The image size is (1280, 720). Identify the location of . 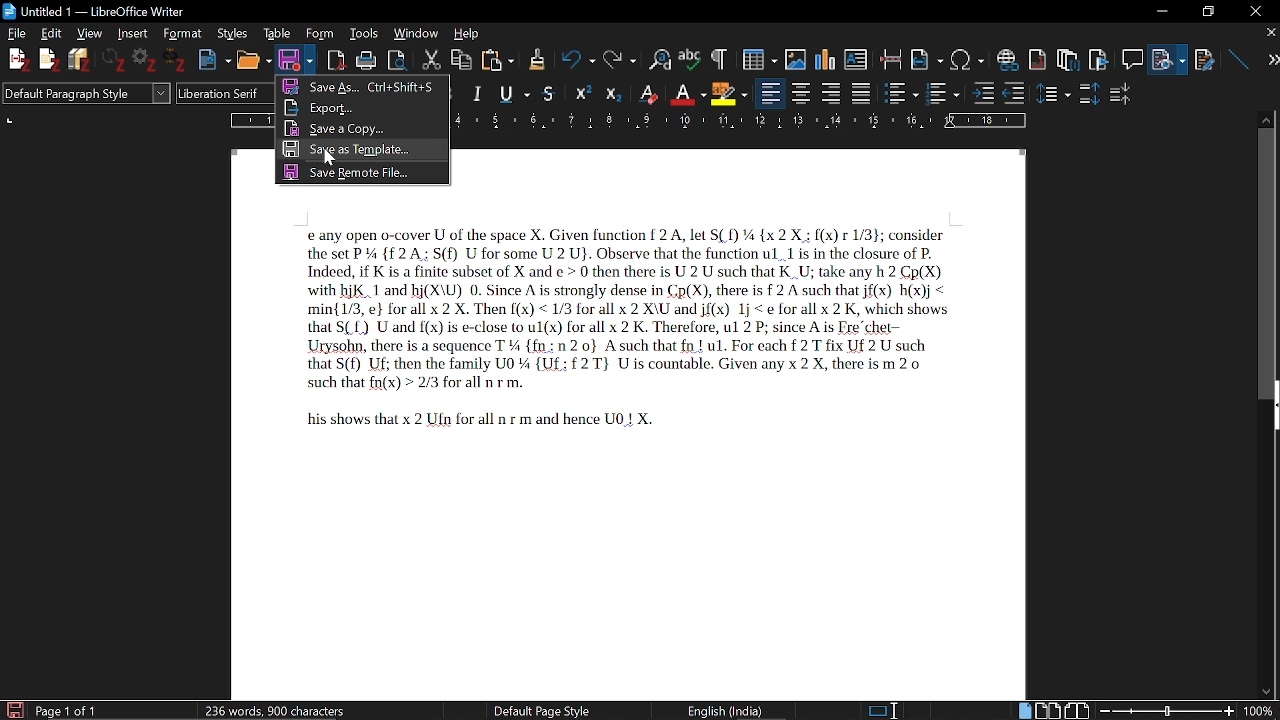
(536, 59).